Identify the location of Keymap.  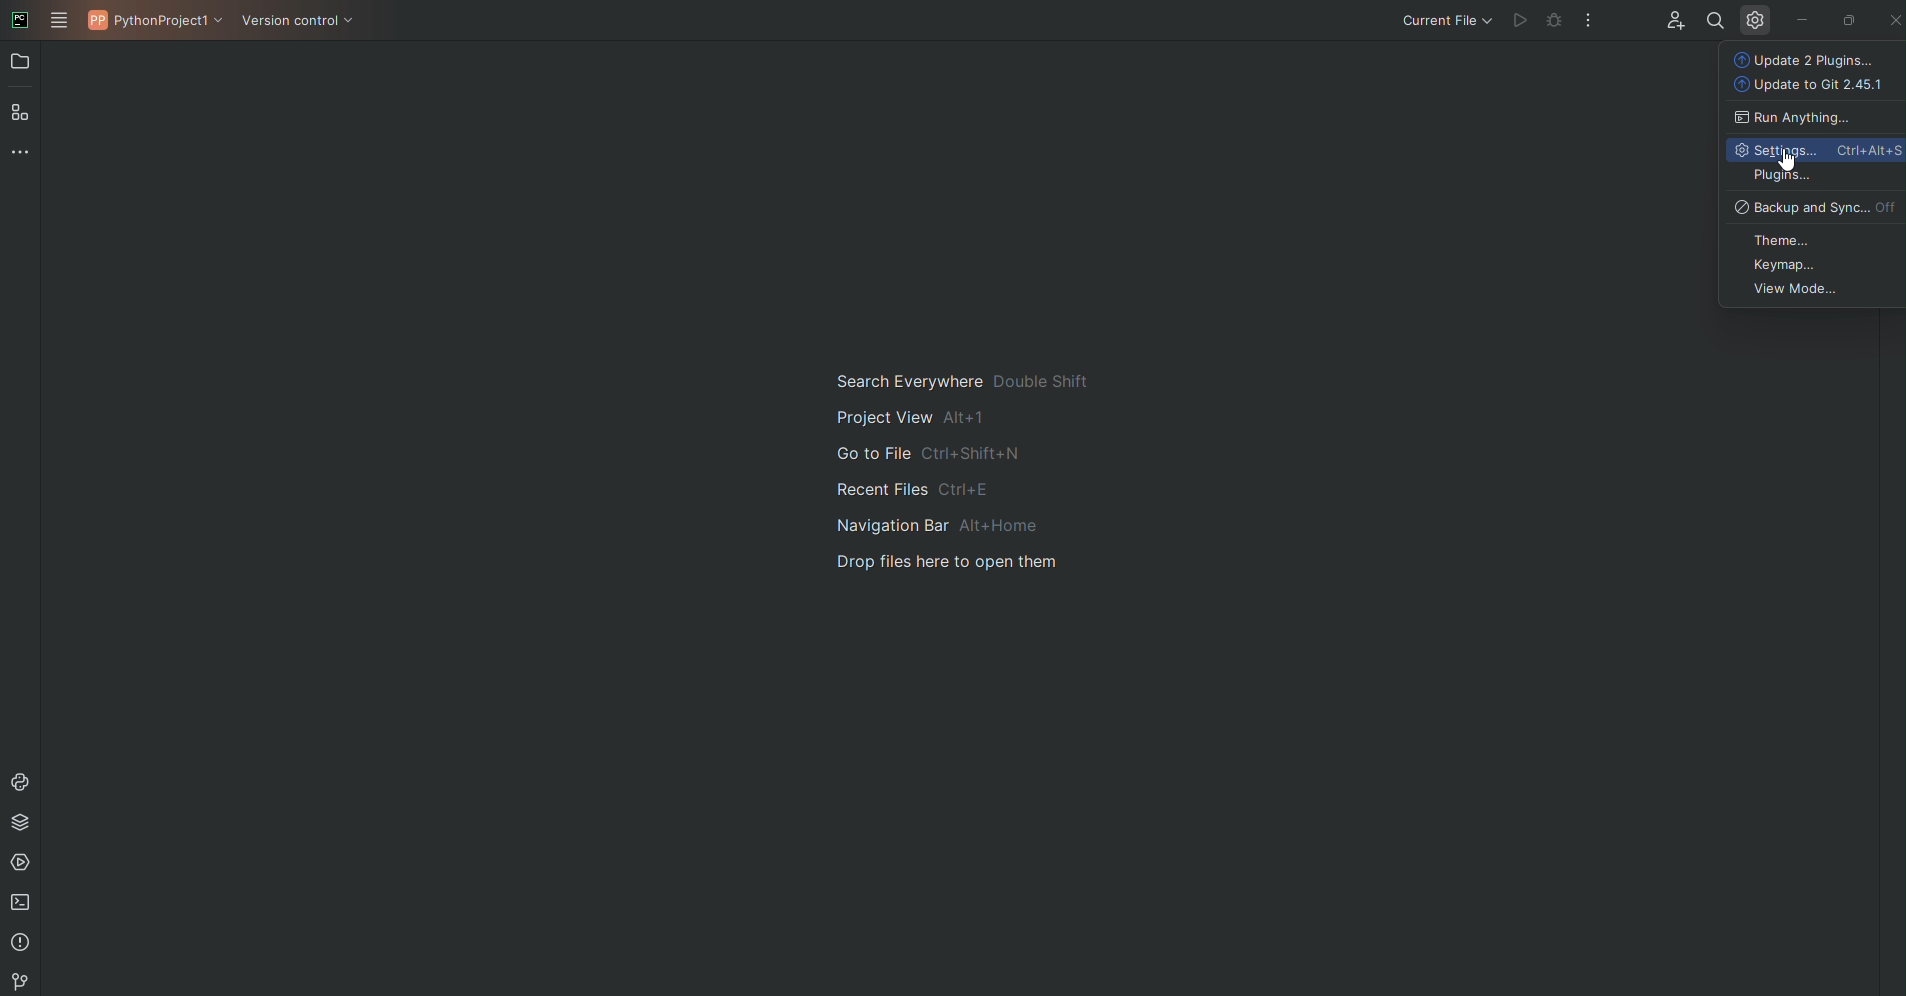
(1772, 267).